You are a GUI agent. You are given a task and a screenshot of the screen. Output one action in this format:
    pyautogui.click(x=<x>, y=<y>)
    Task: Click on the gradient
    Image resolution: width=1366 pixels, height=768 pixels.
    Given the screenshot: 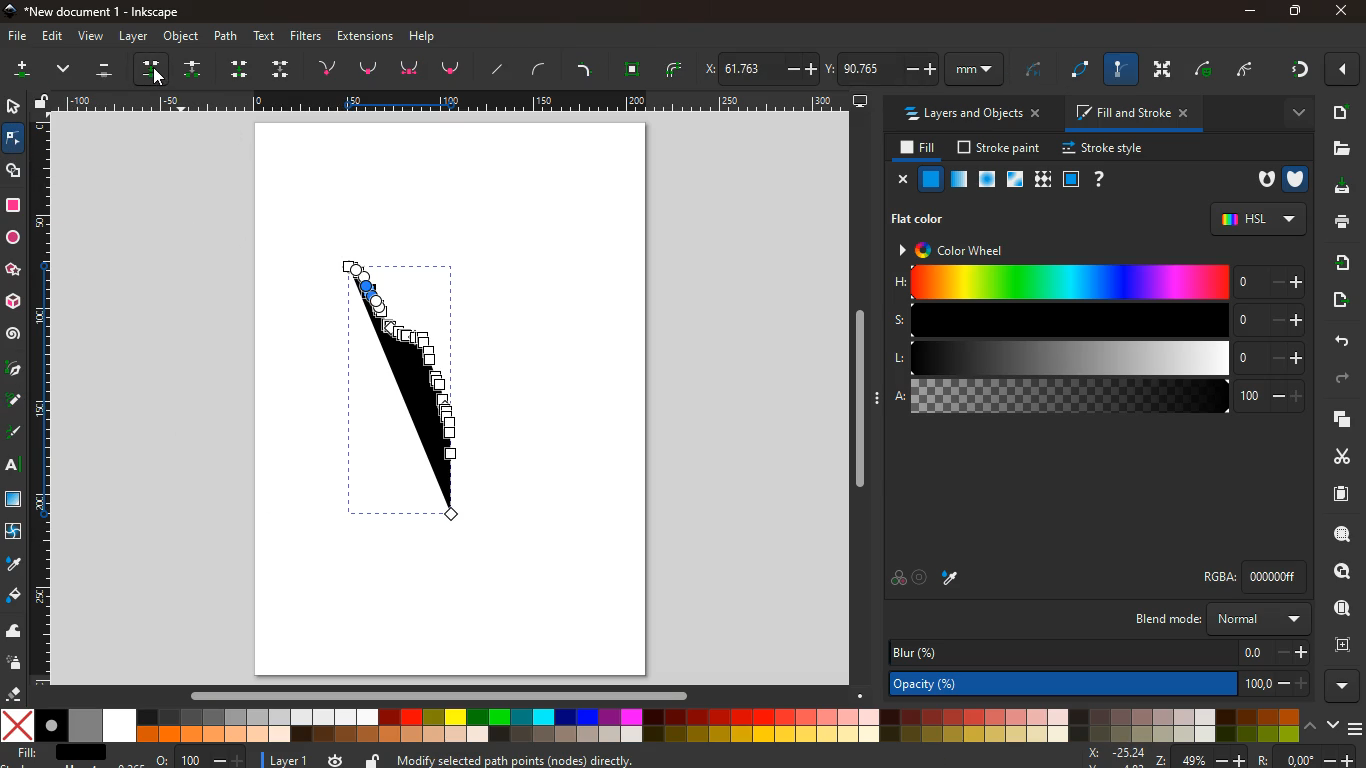 What is the action you would take?
    pyautogui.click(x=1298, y=72)
    